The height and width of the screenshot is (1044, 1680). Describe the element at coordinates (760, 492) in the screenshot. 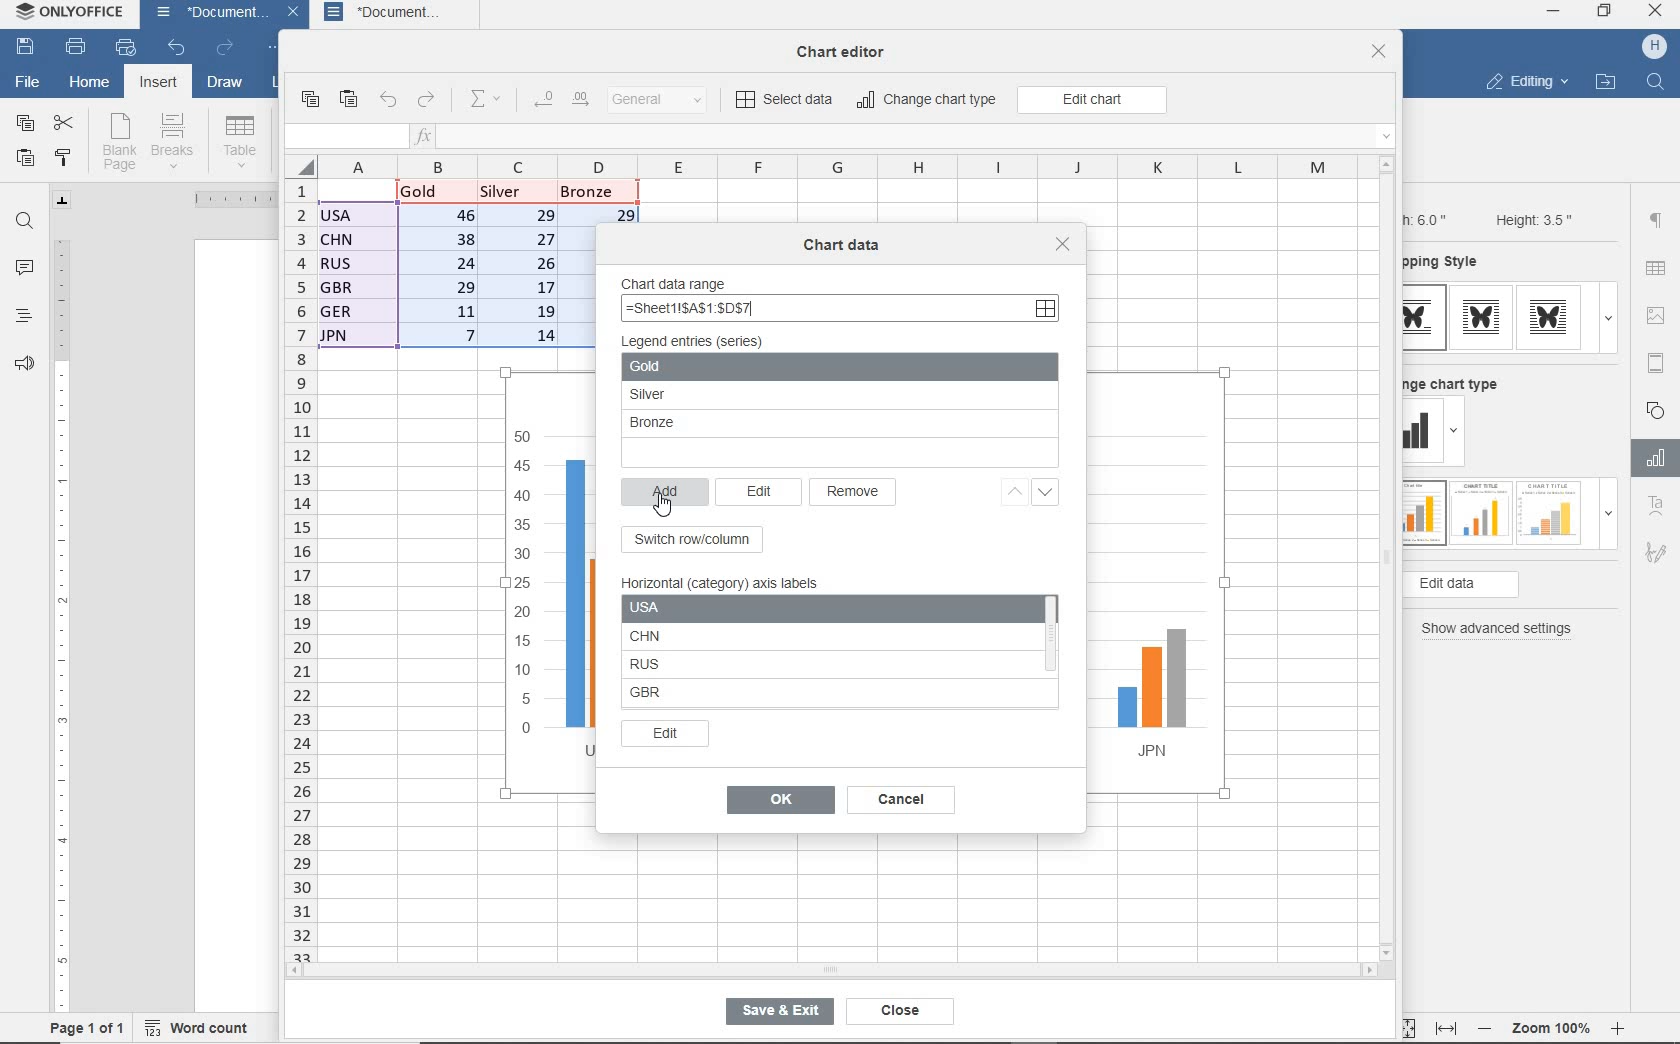

I see `edit` at that location.